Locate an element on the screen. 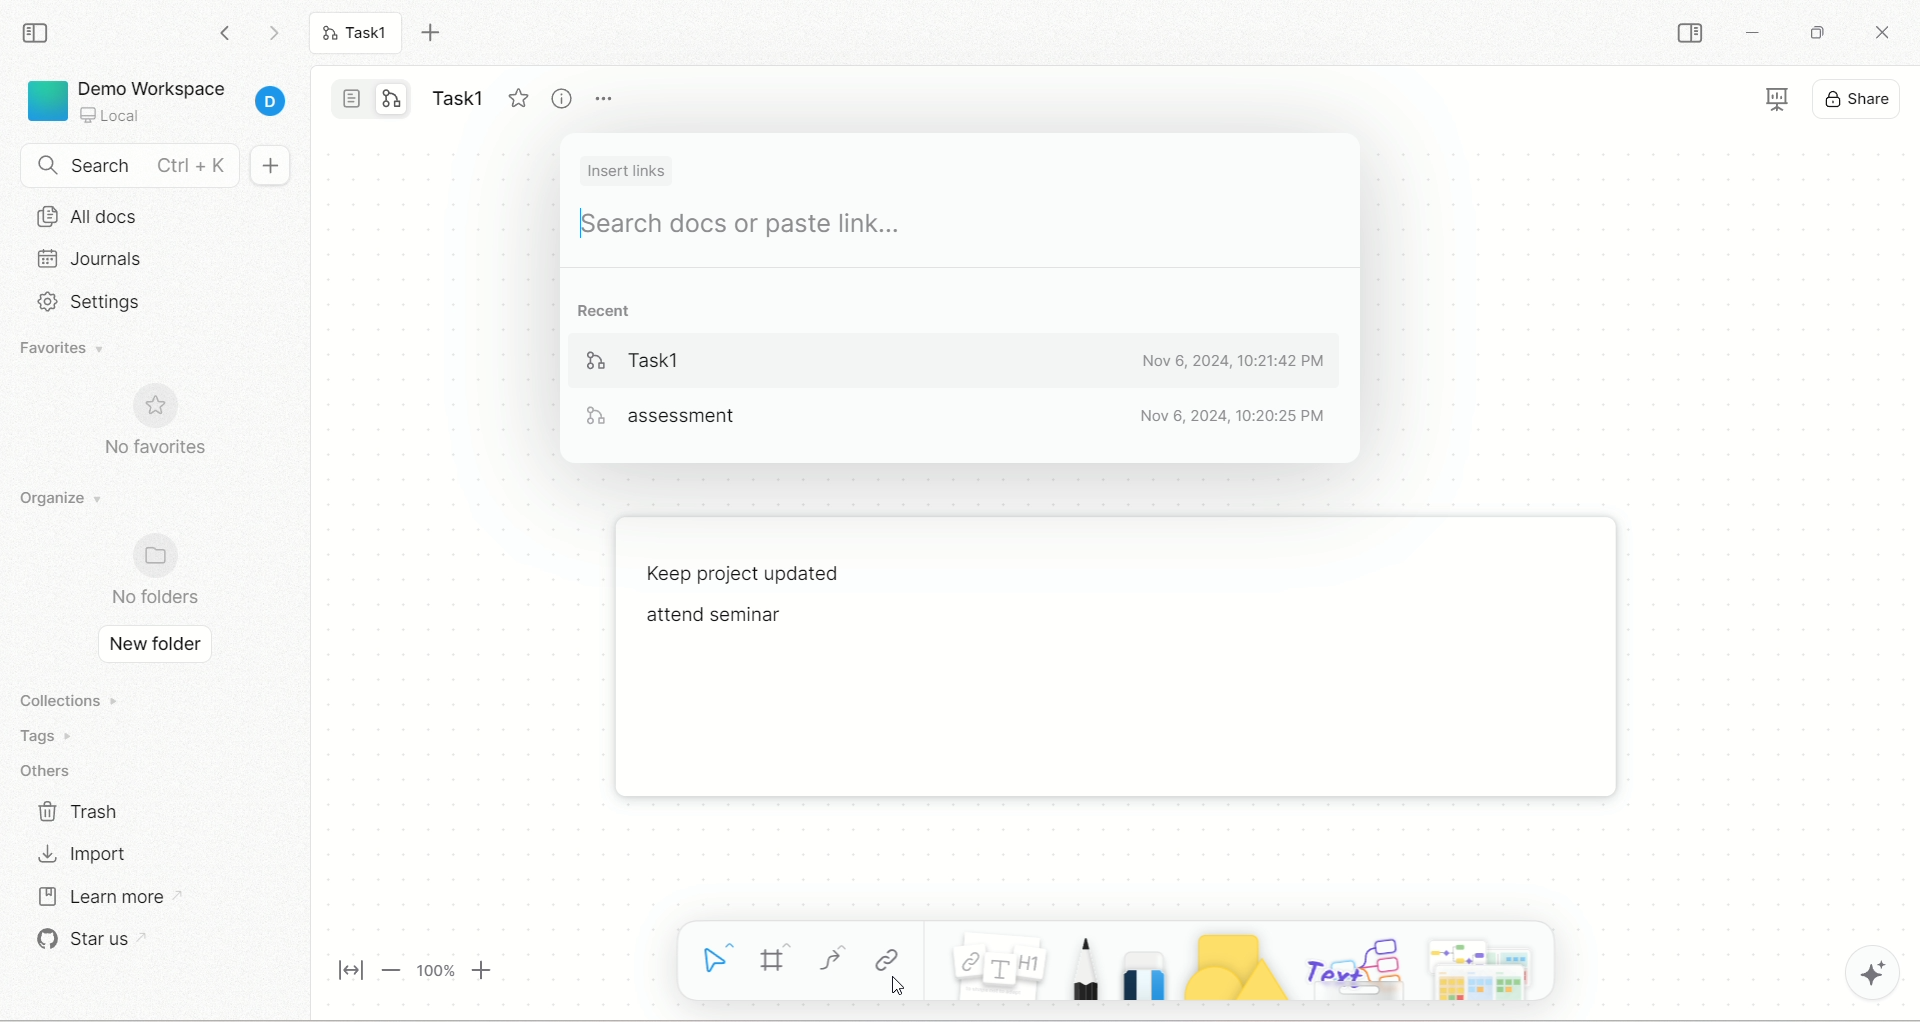  star us is located at coordinates (104, 945).